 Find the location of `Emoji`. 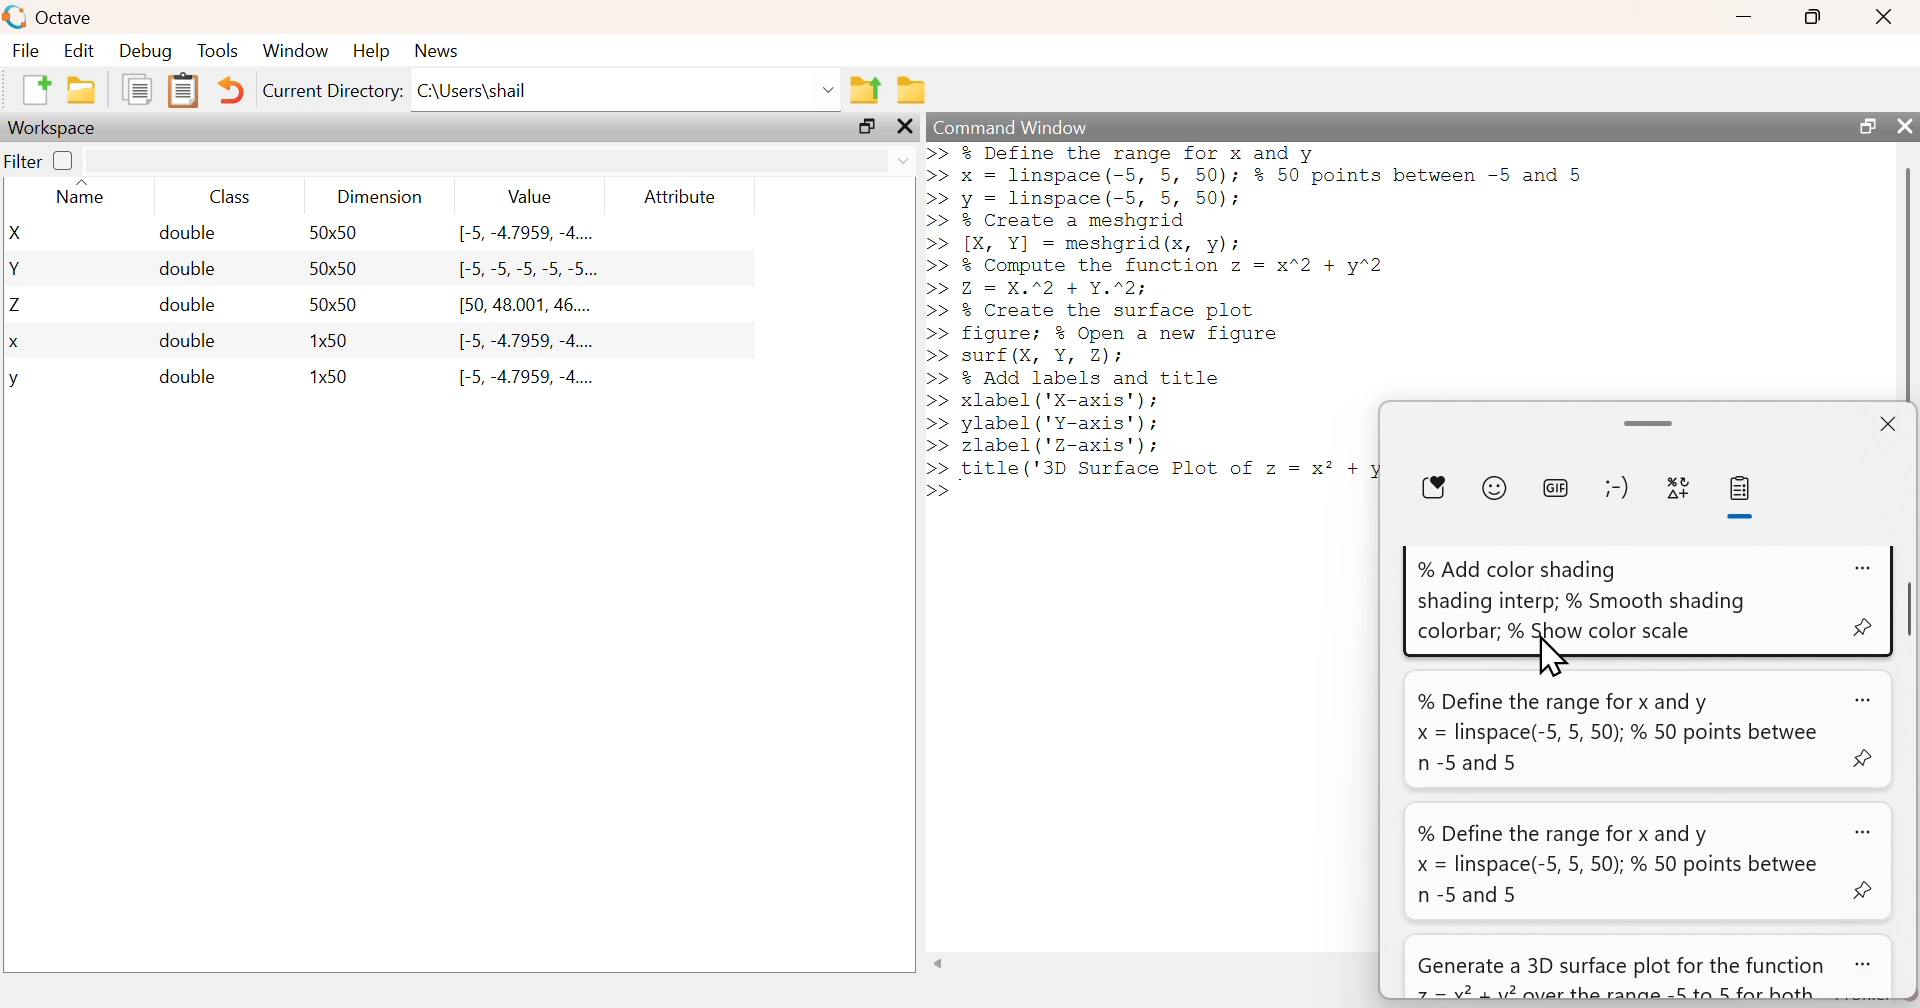

Emoji is located at coordinates (1494, 488).